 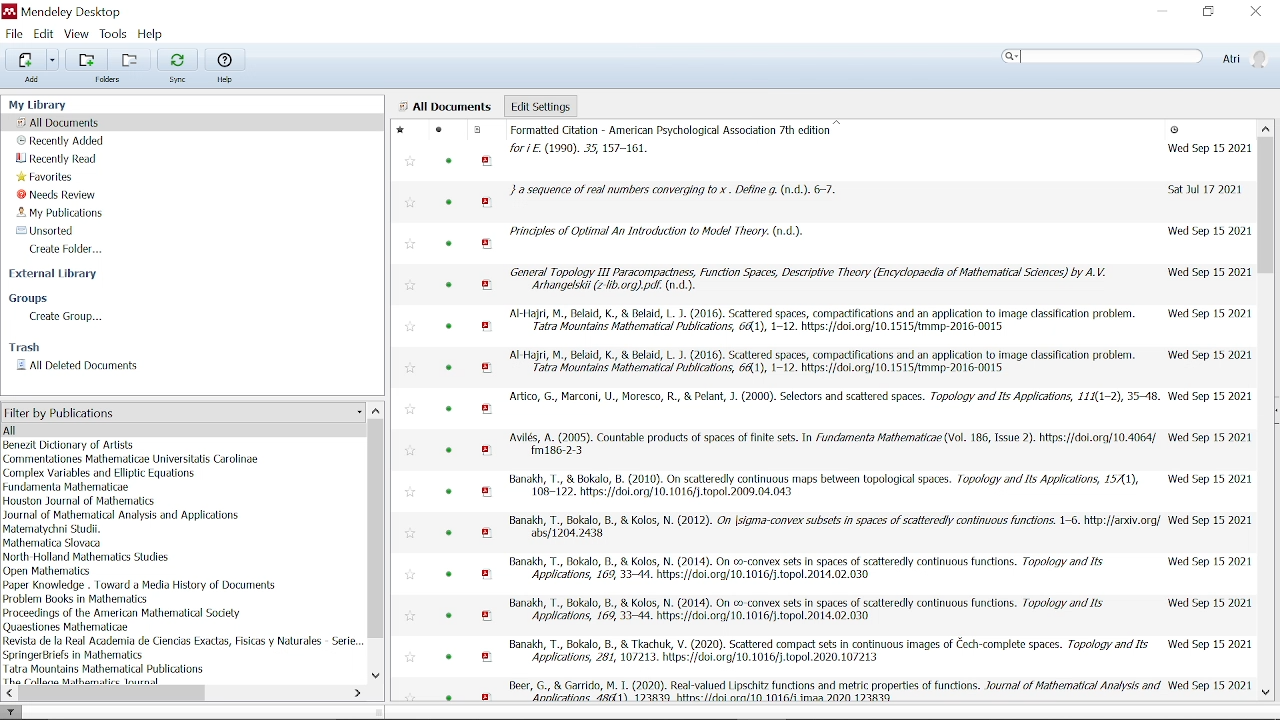 What do you see at coordinates (1211, 603) in the screenshot?
I see `date time` at bounding box center [1211, 603].